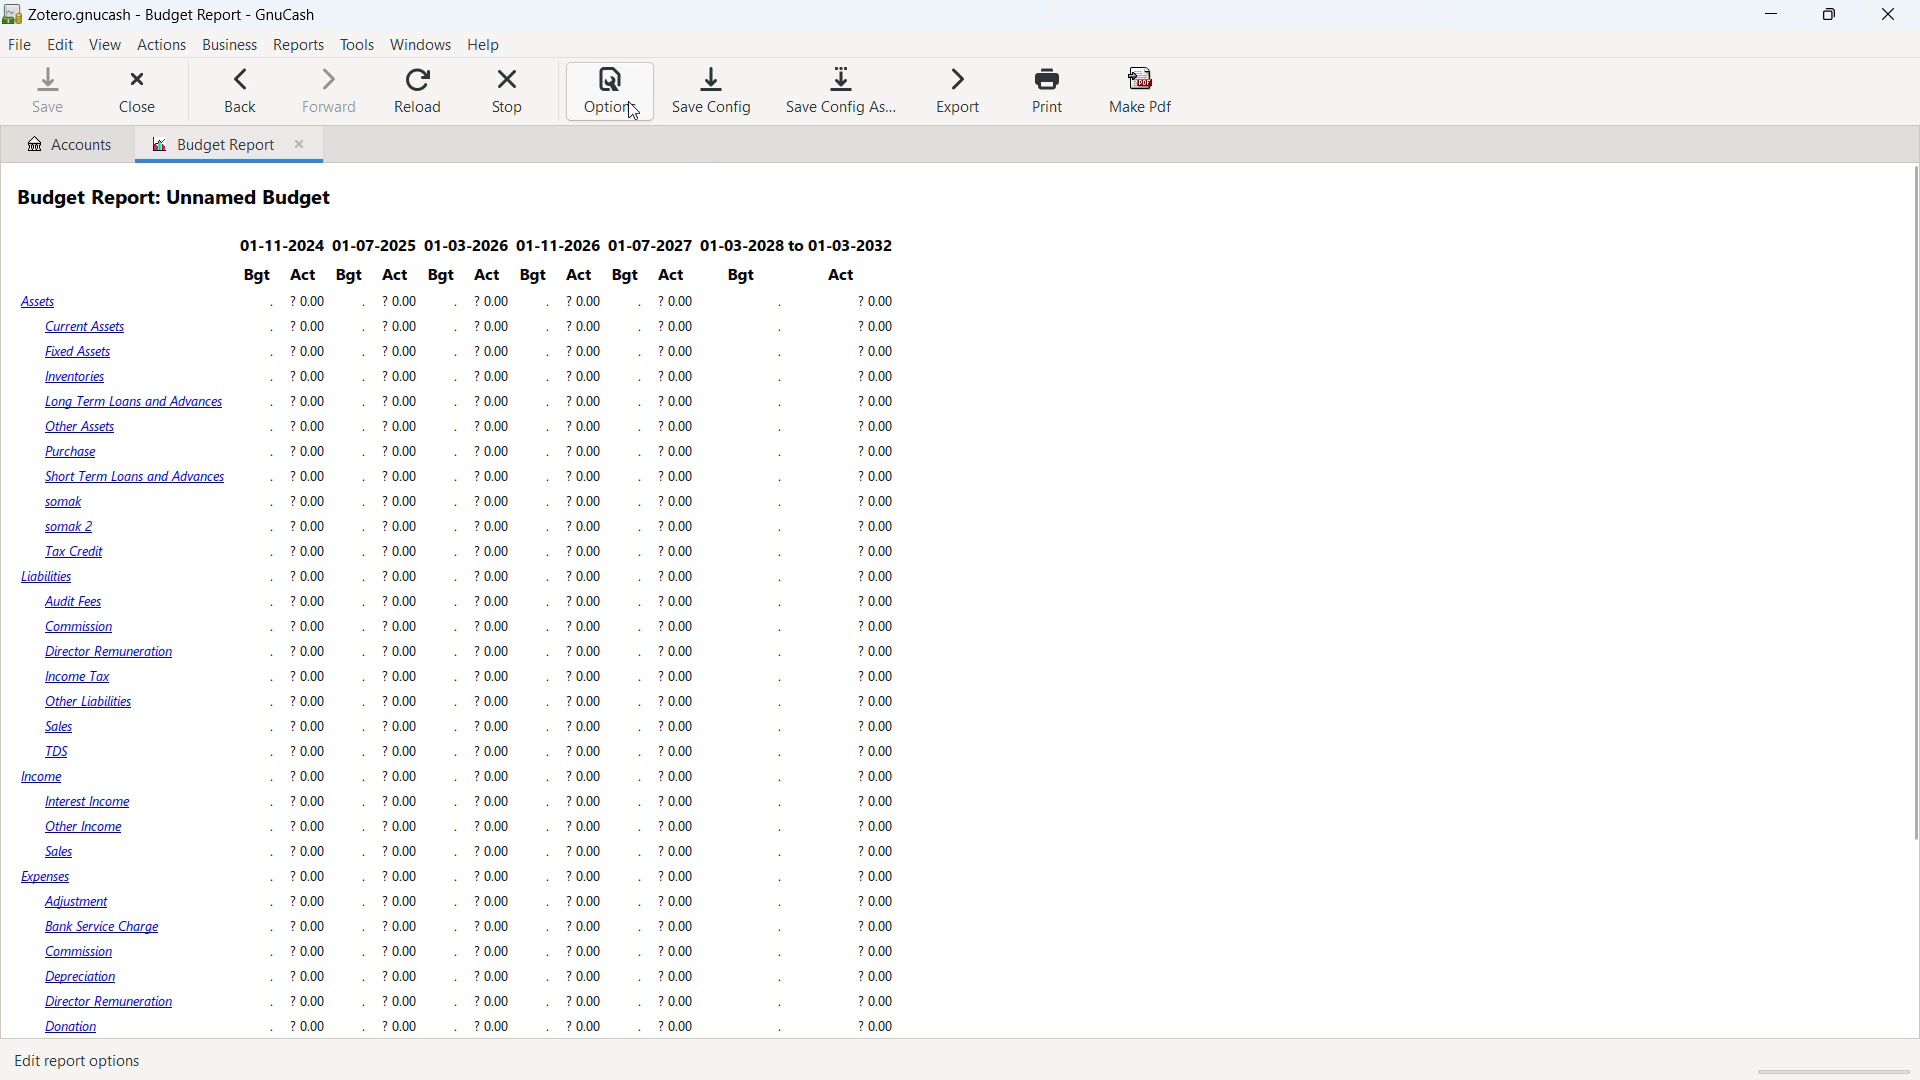 This screenshot has width=1920, height=1080. Describe the element at coordinates (61, 45) in the screenshot. I see `edit` at that location.